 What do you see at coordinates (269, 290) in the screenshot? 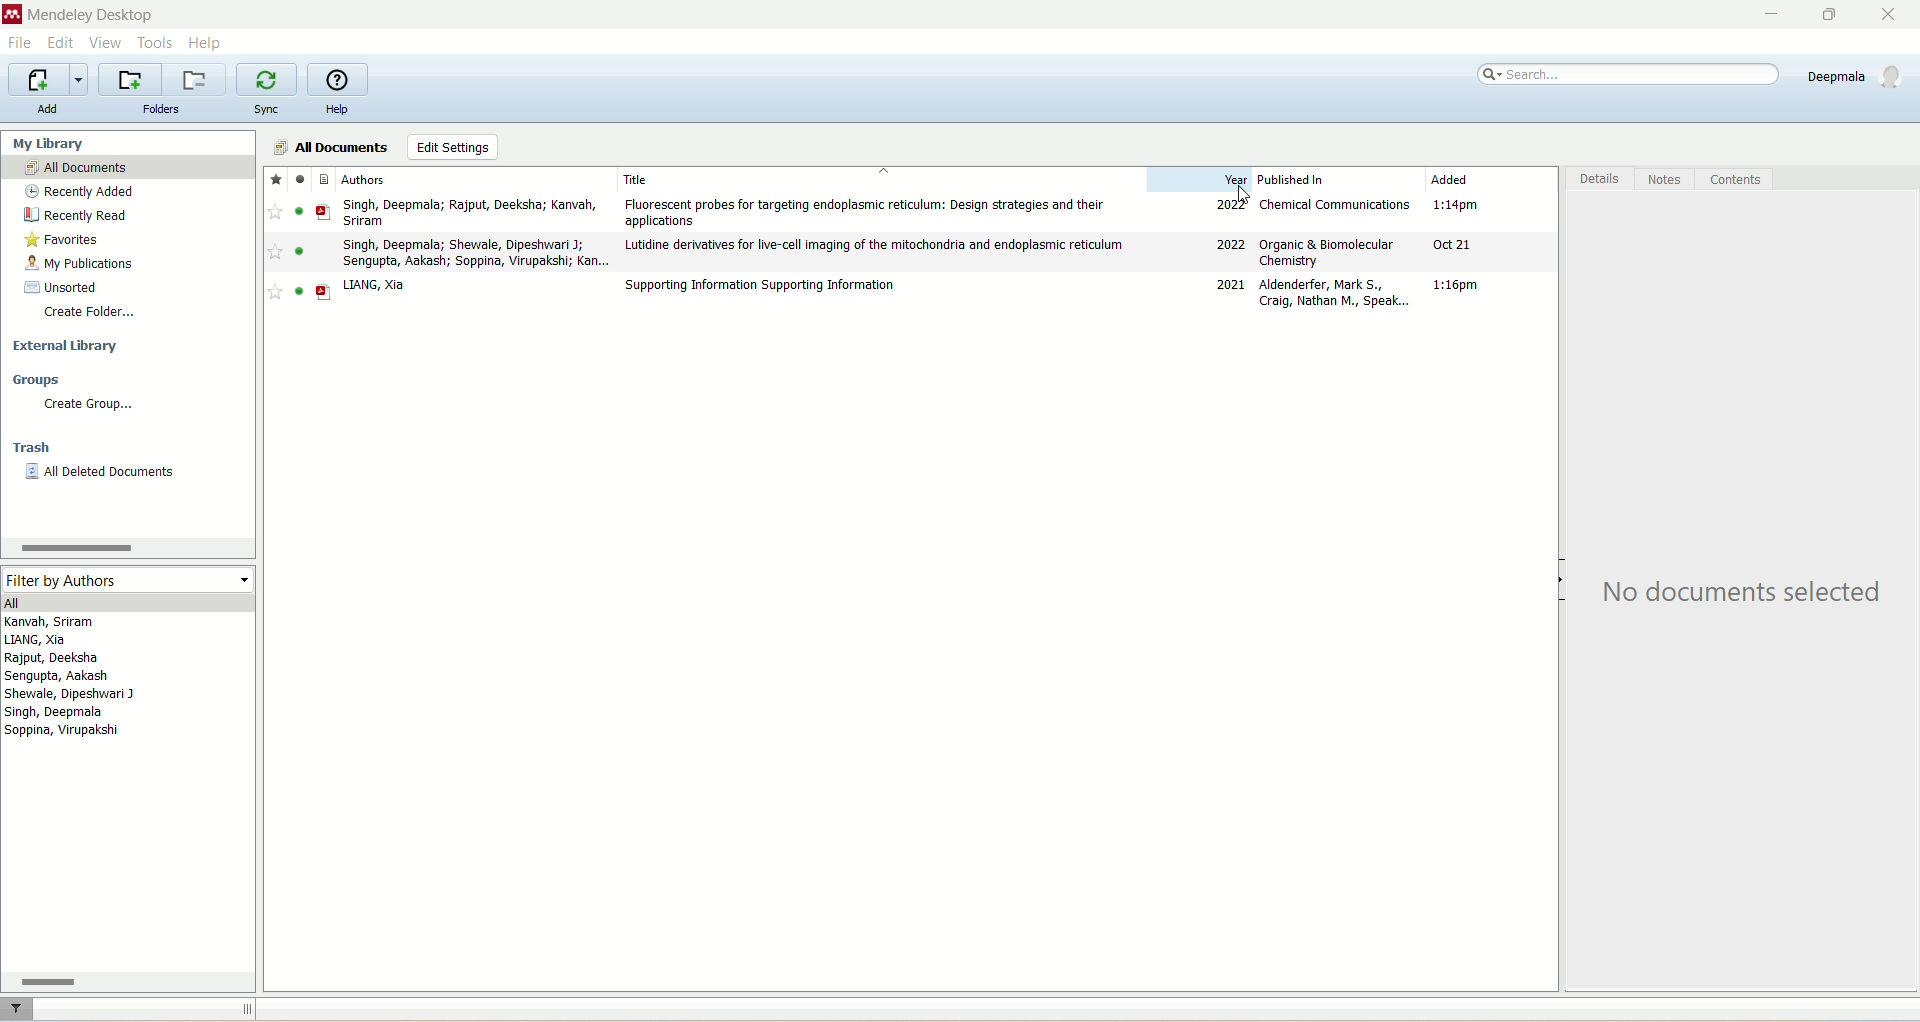
I see `Favourite` at bounding box center [269, 290].